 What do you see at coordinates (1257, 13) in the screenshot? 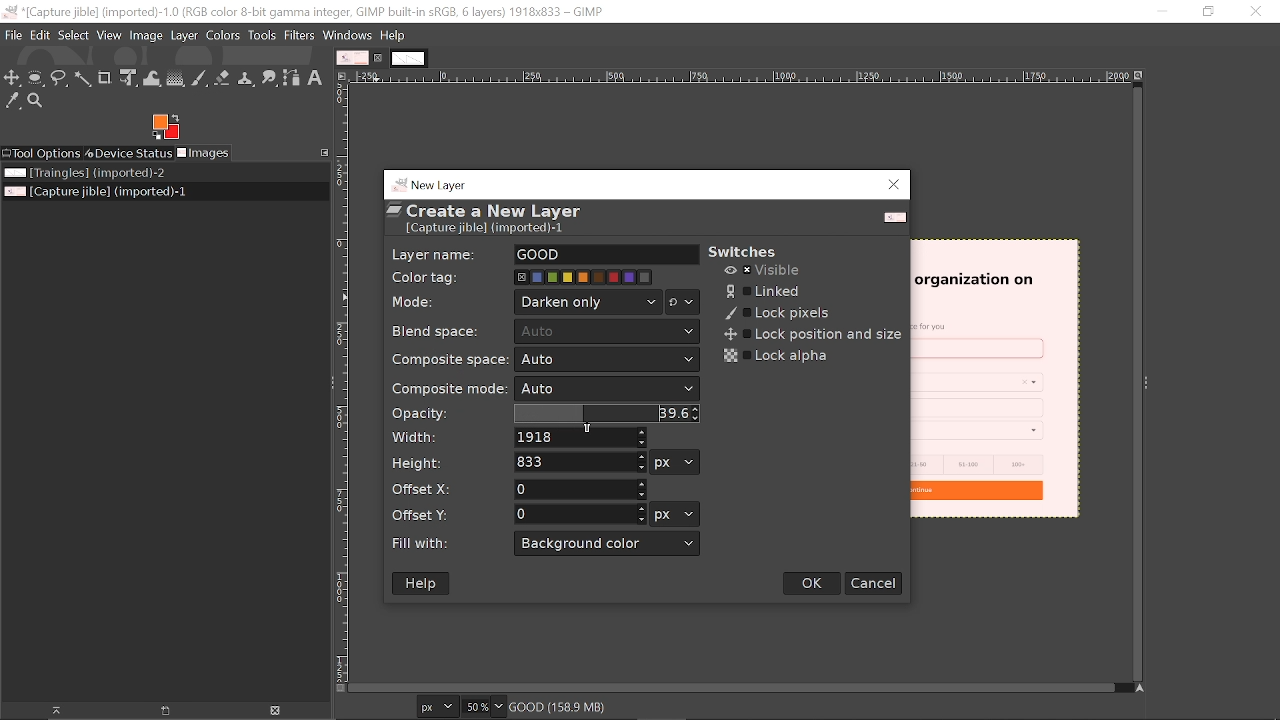
I see `Close` at bounding box center [1257, 13].